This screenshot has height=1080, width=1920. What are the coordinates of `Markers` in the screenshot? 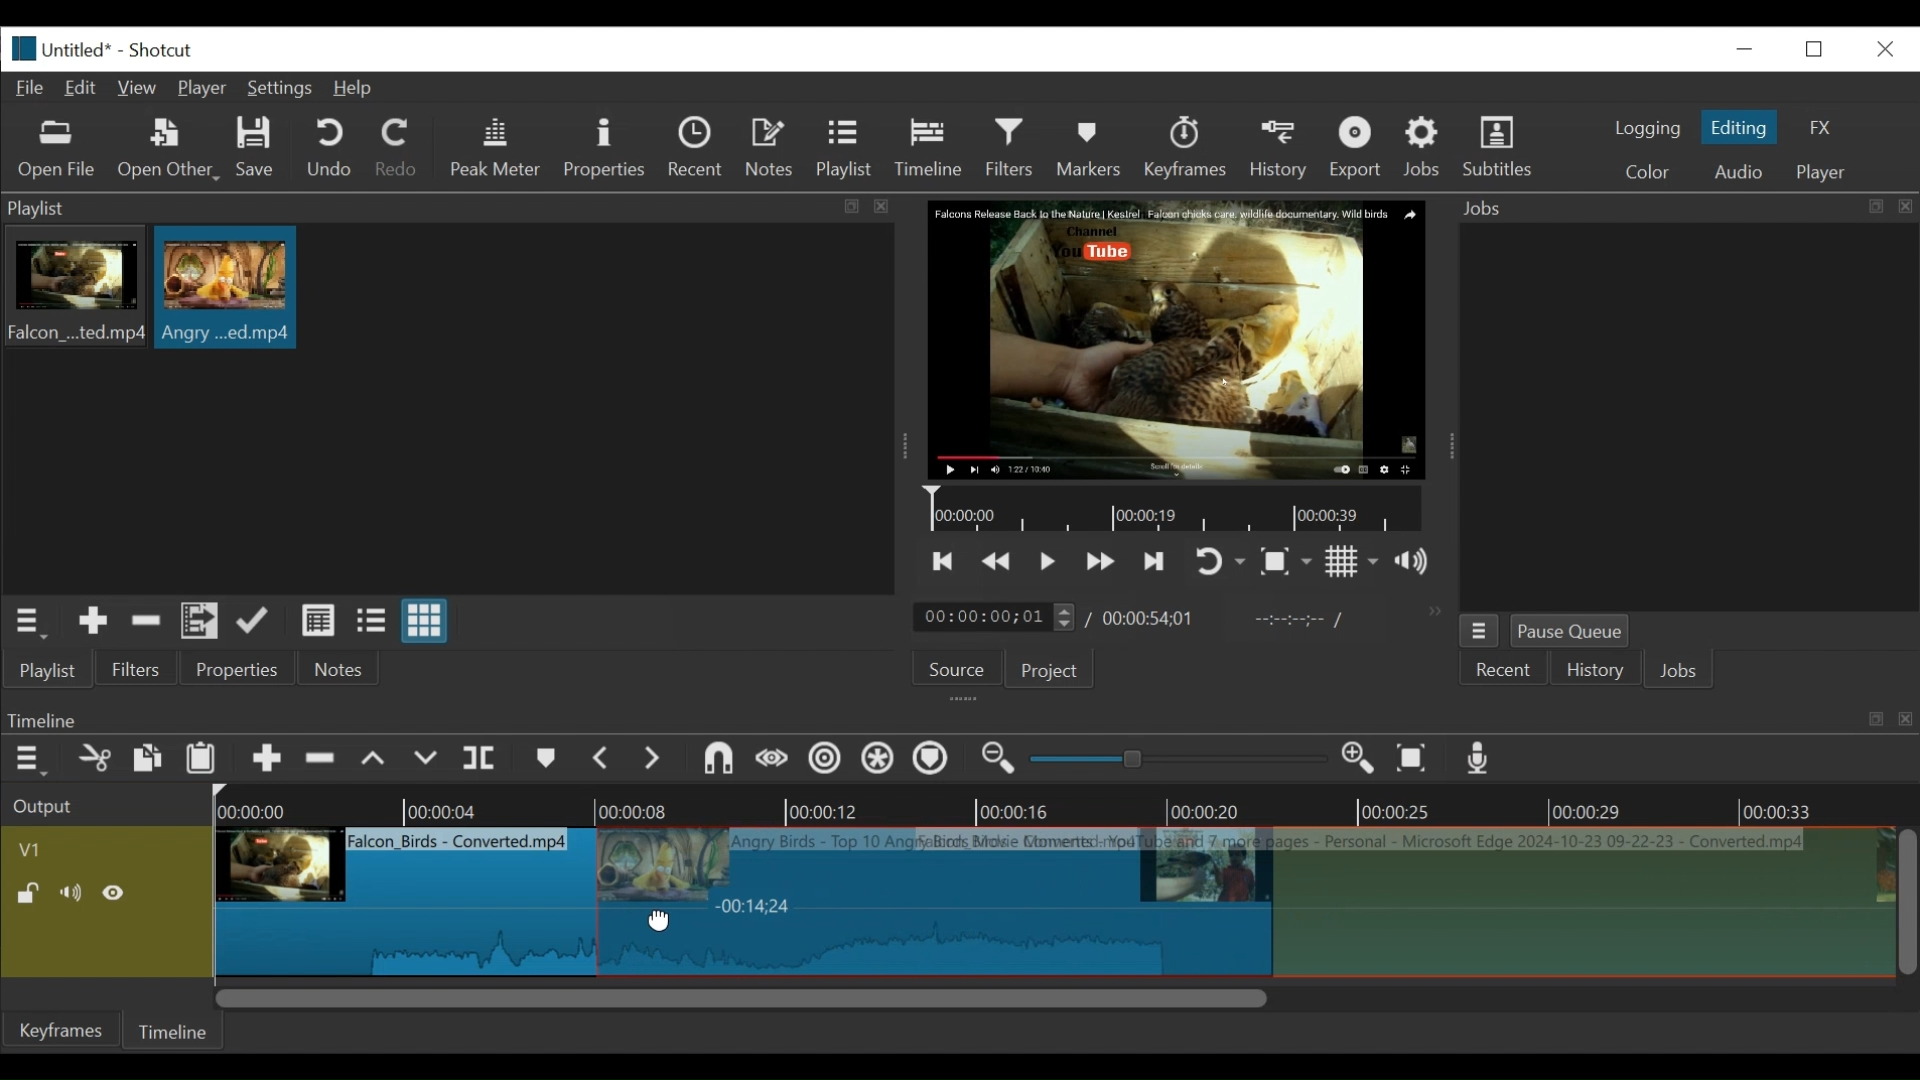 It's located at (1093, 147).